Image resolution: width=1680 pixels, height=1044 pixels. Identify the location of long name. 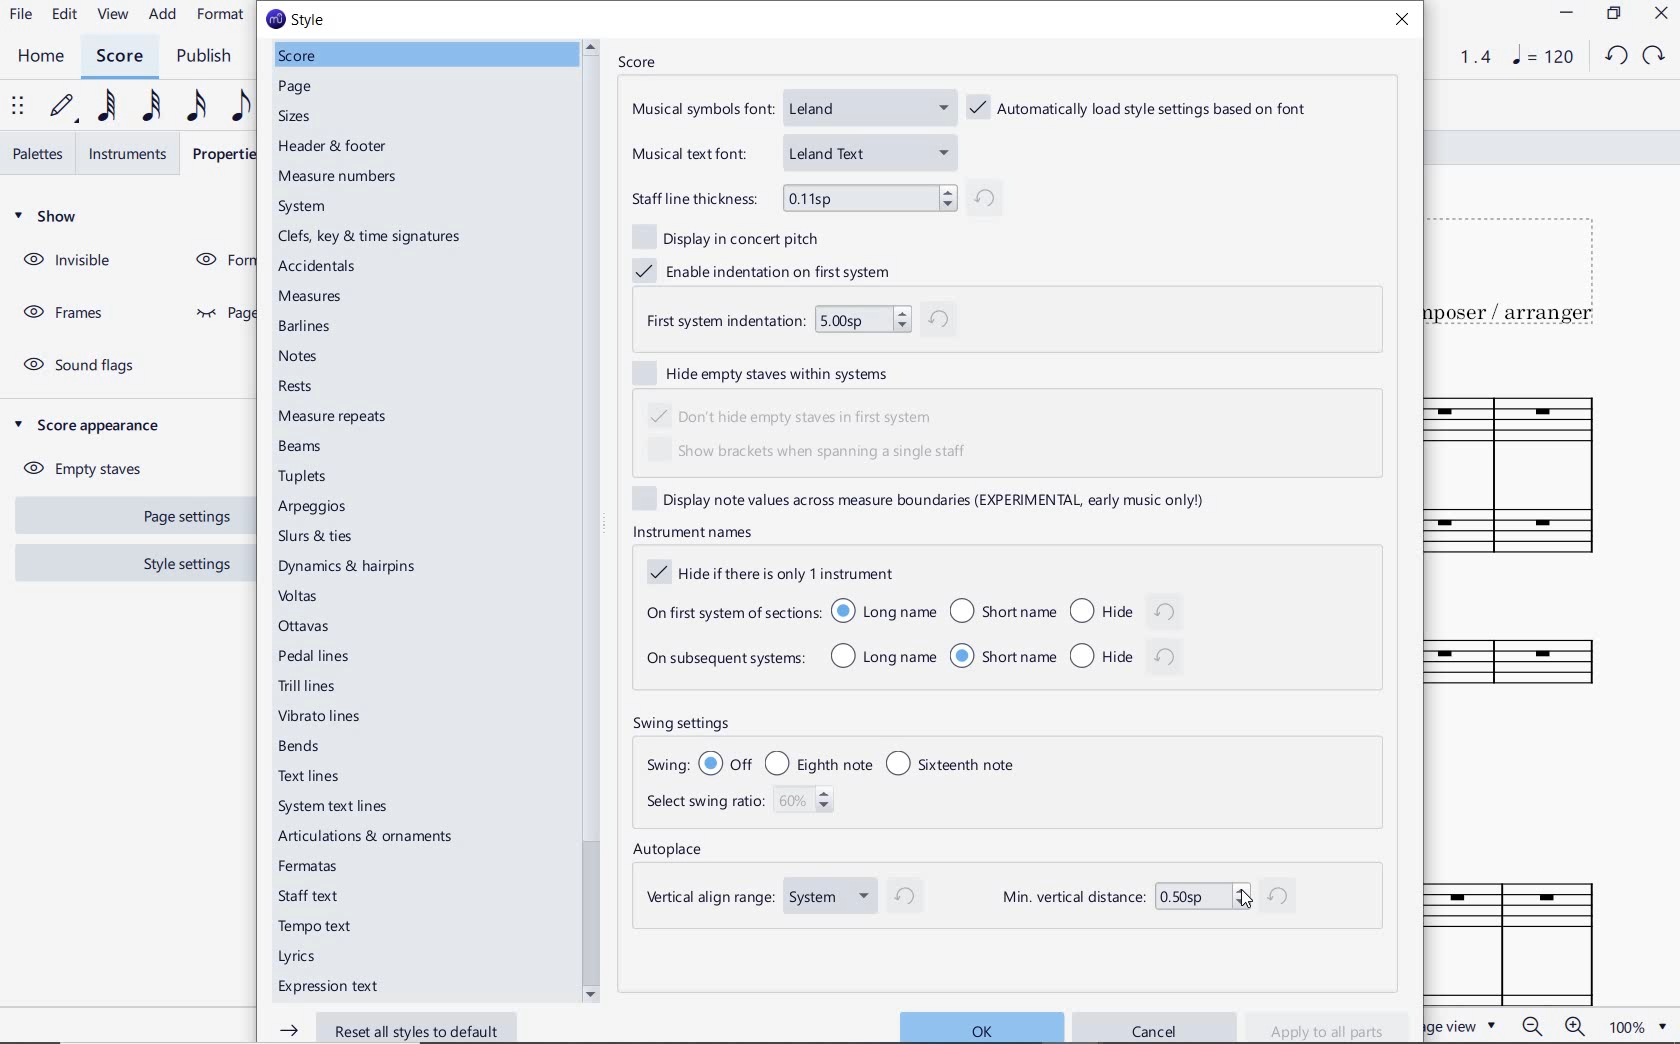
(884, 611).